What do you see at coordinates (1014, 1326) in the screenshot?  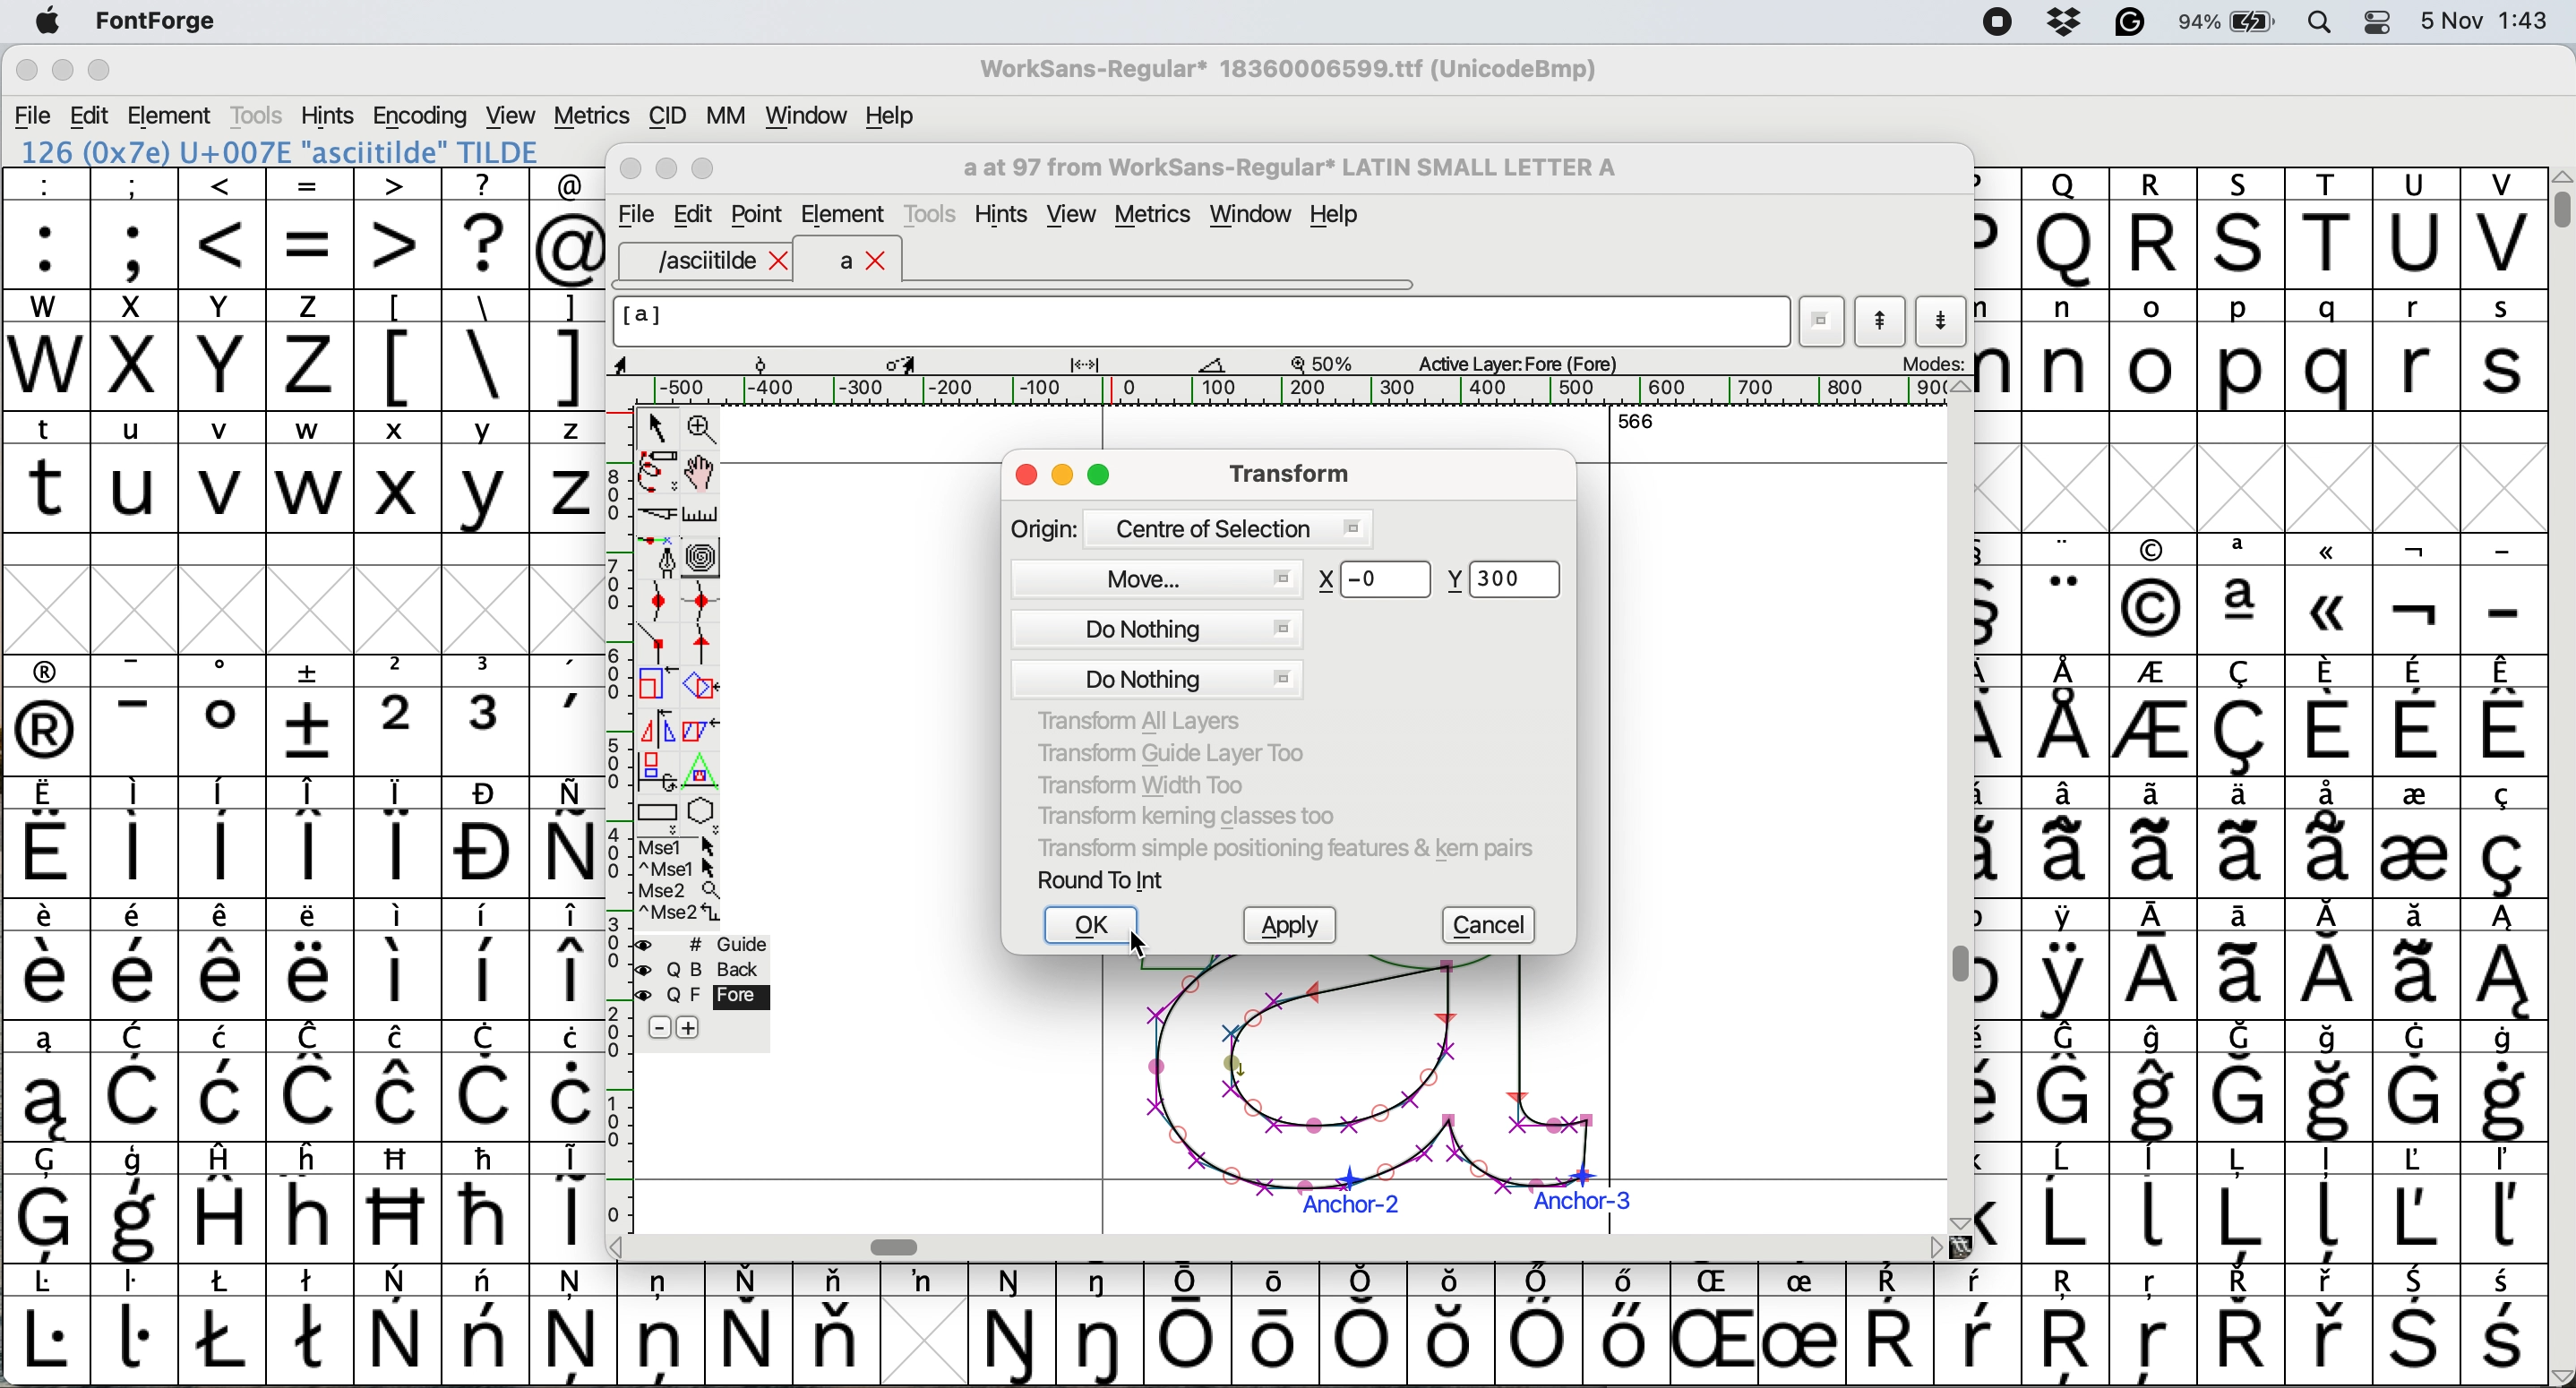 I see `symbol` at bounding box center [1014, 1326].